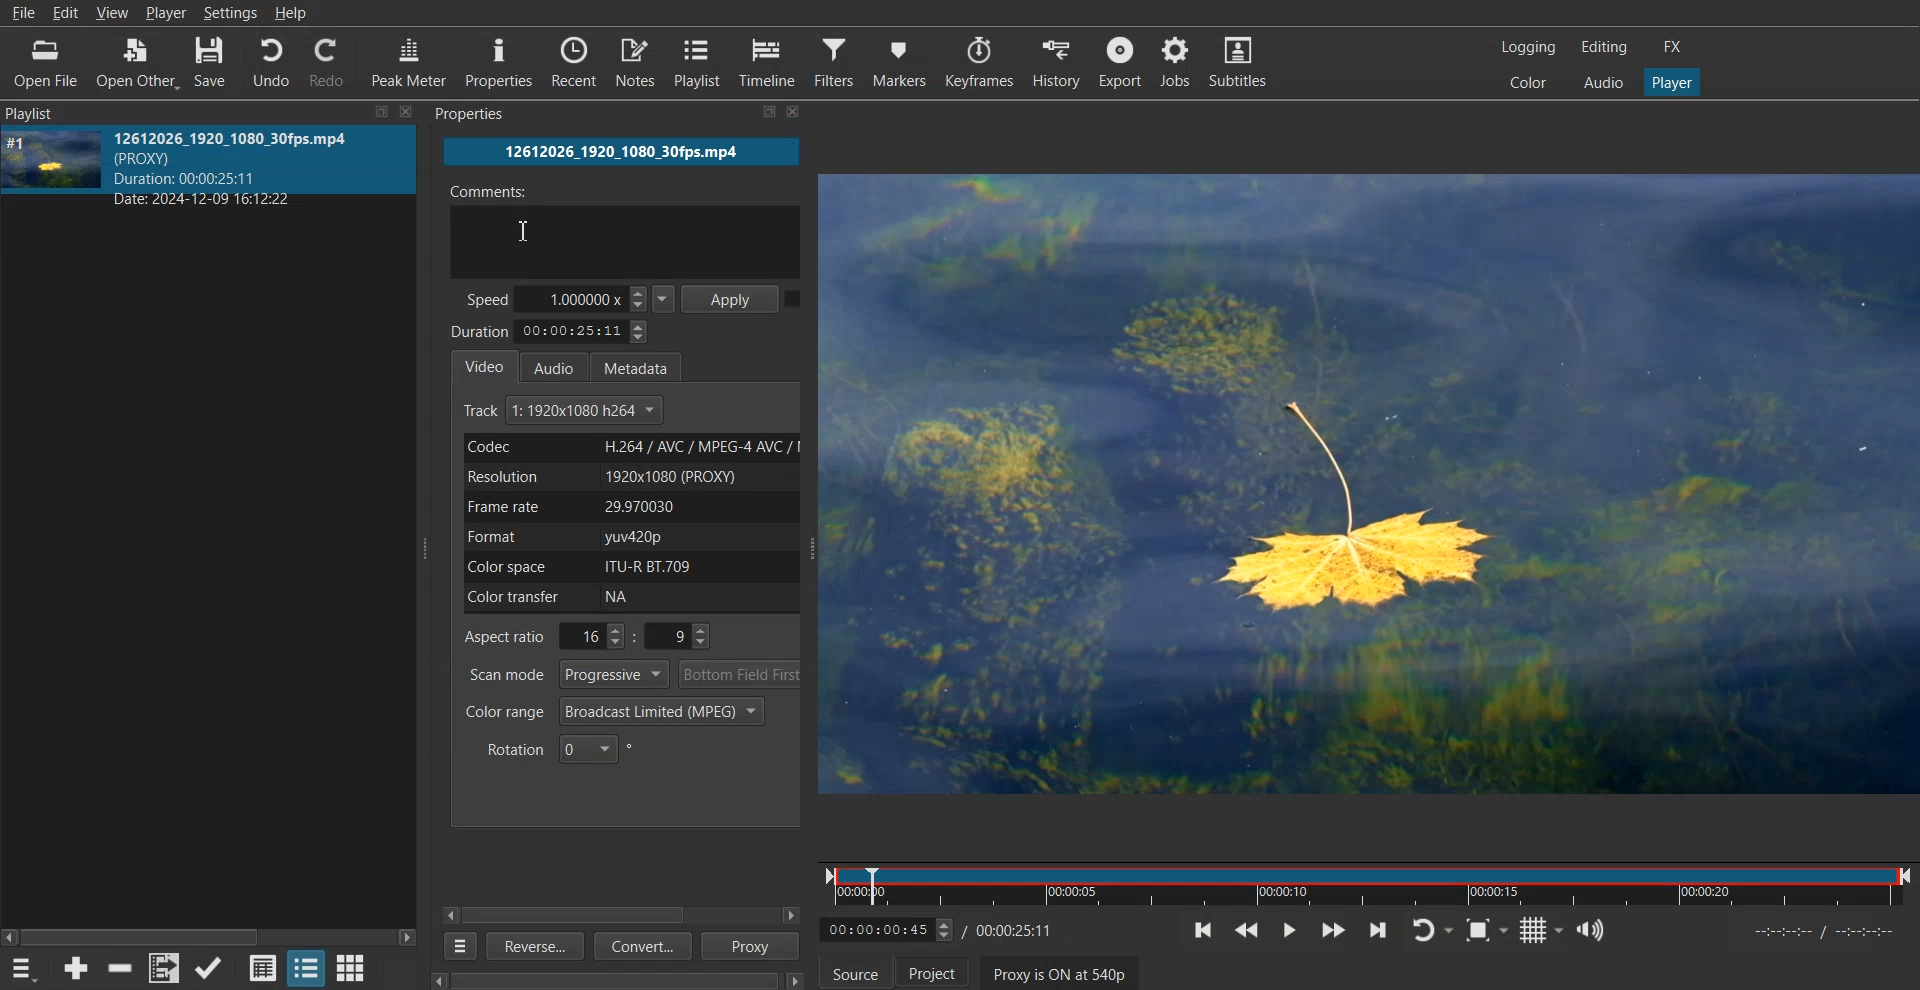 The image size is (1920, 990). Describe the element at coordinates (45, 62) in the screenshot. I see `Open File` at that location.